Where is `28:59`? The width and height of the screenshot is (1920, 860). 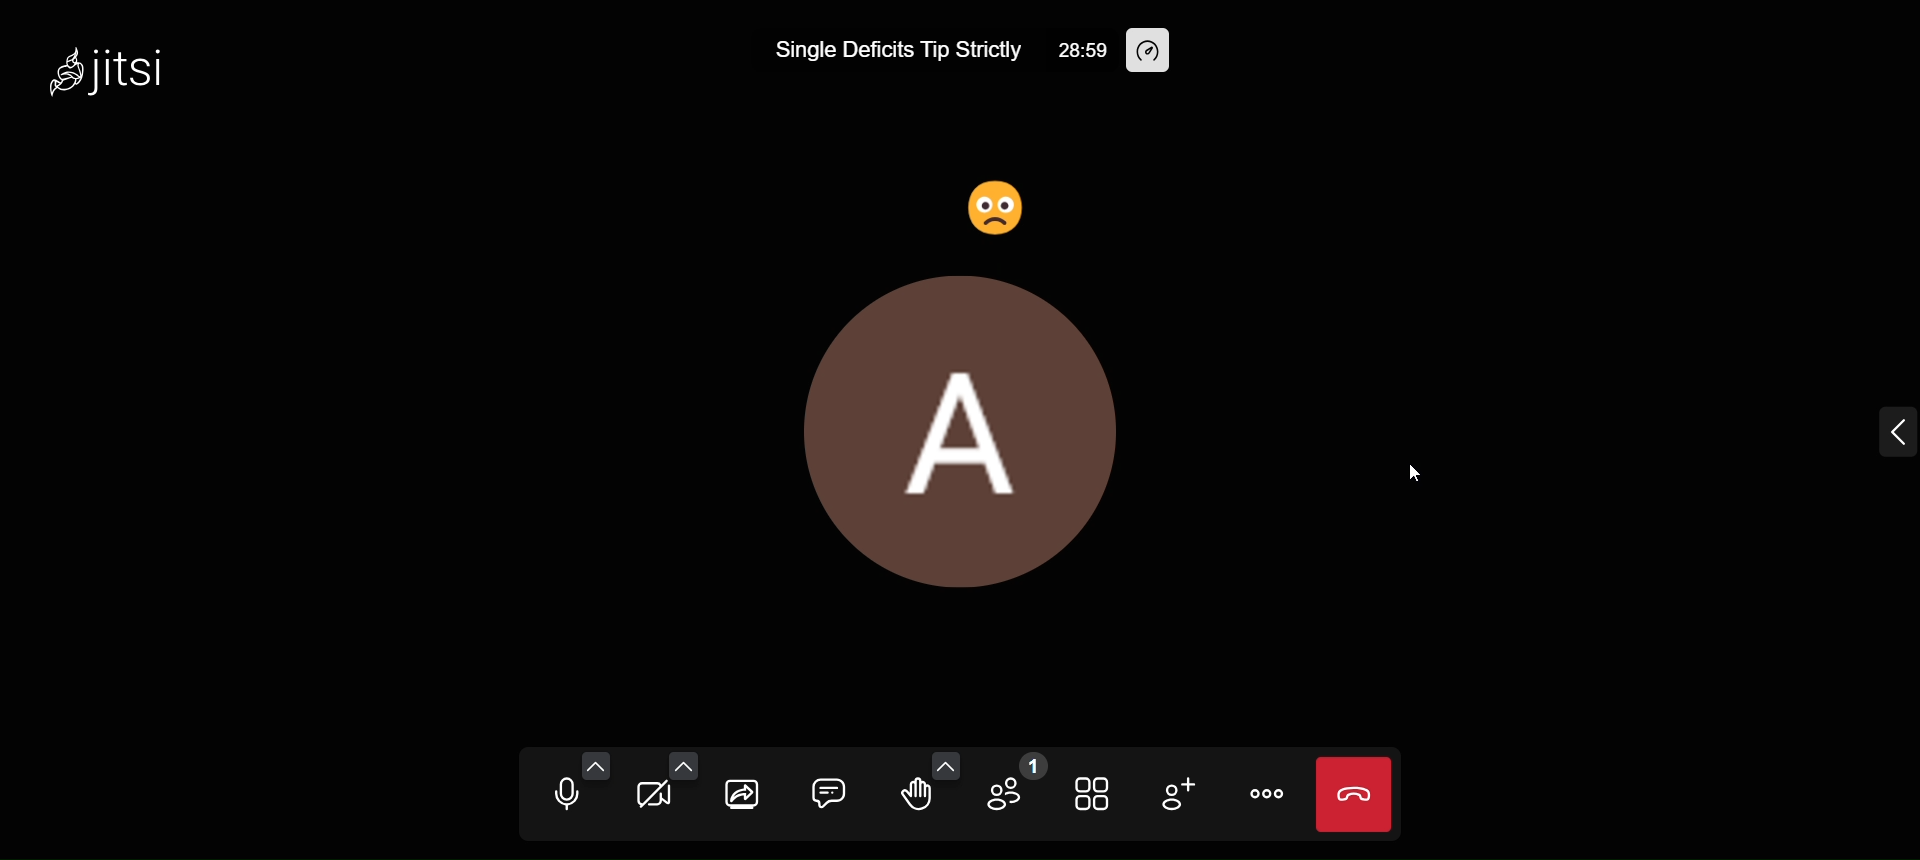
28:59 is located at coordinates (1082, 49).